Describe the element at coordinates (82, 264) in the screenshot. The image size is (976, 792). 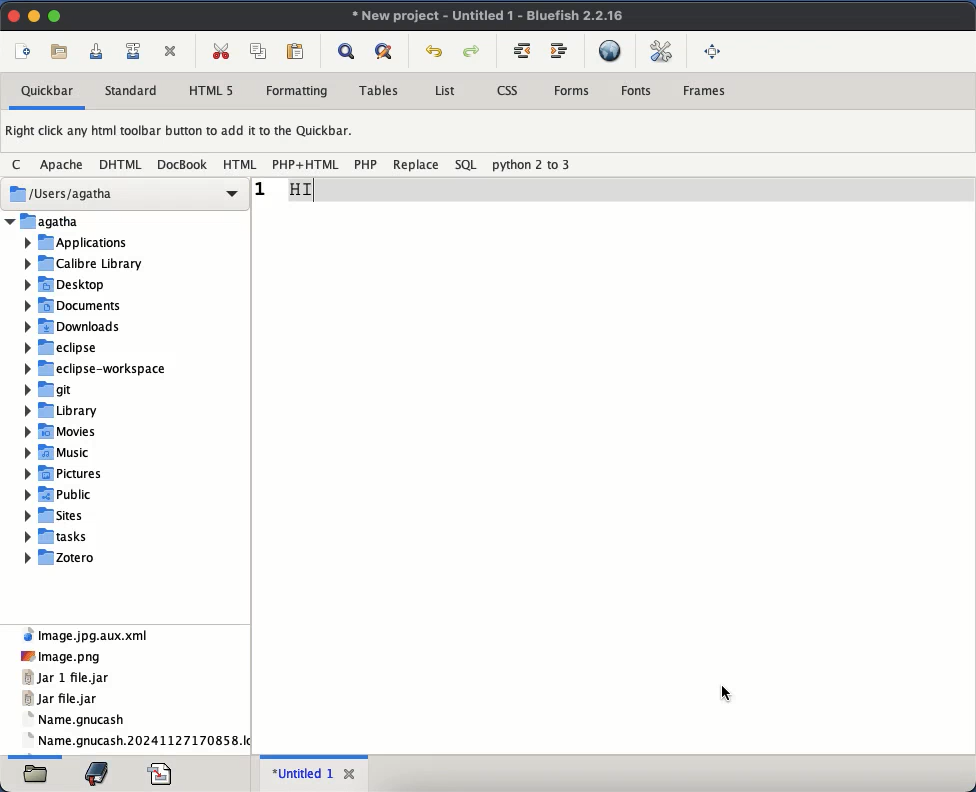
I see `Calibre Library` at that location.